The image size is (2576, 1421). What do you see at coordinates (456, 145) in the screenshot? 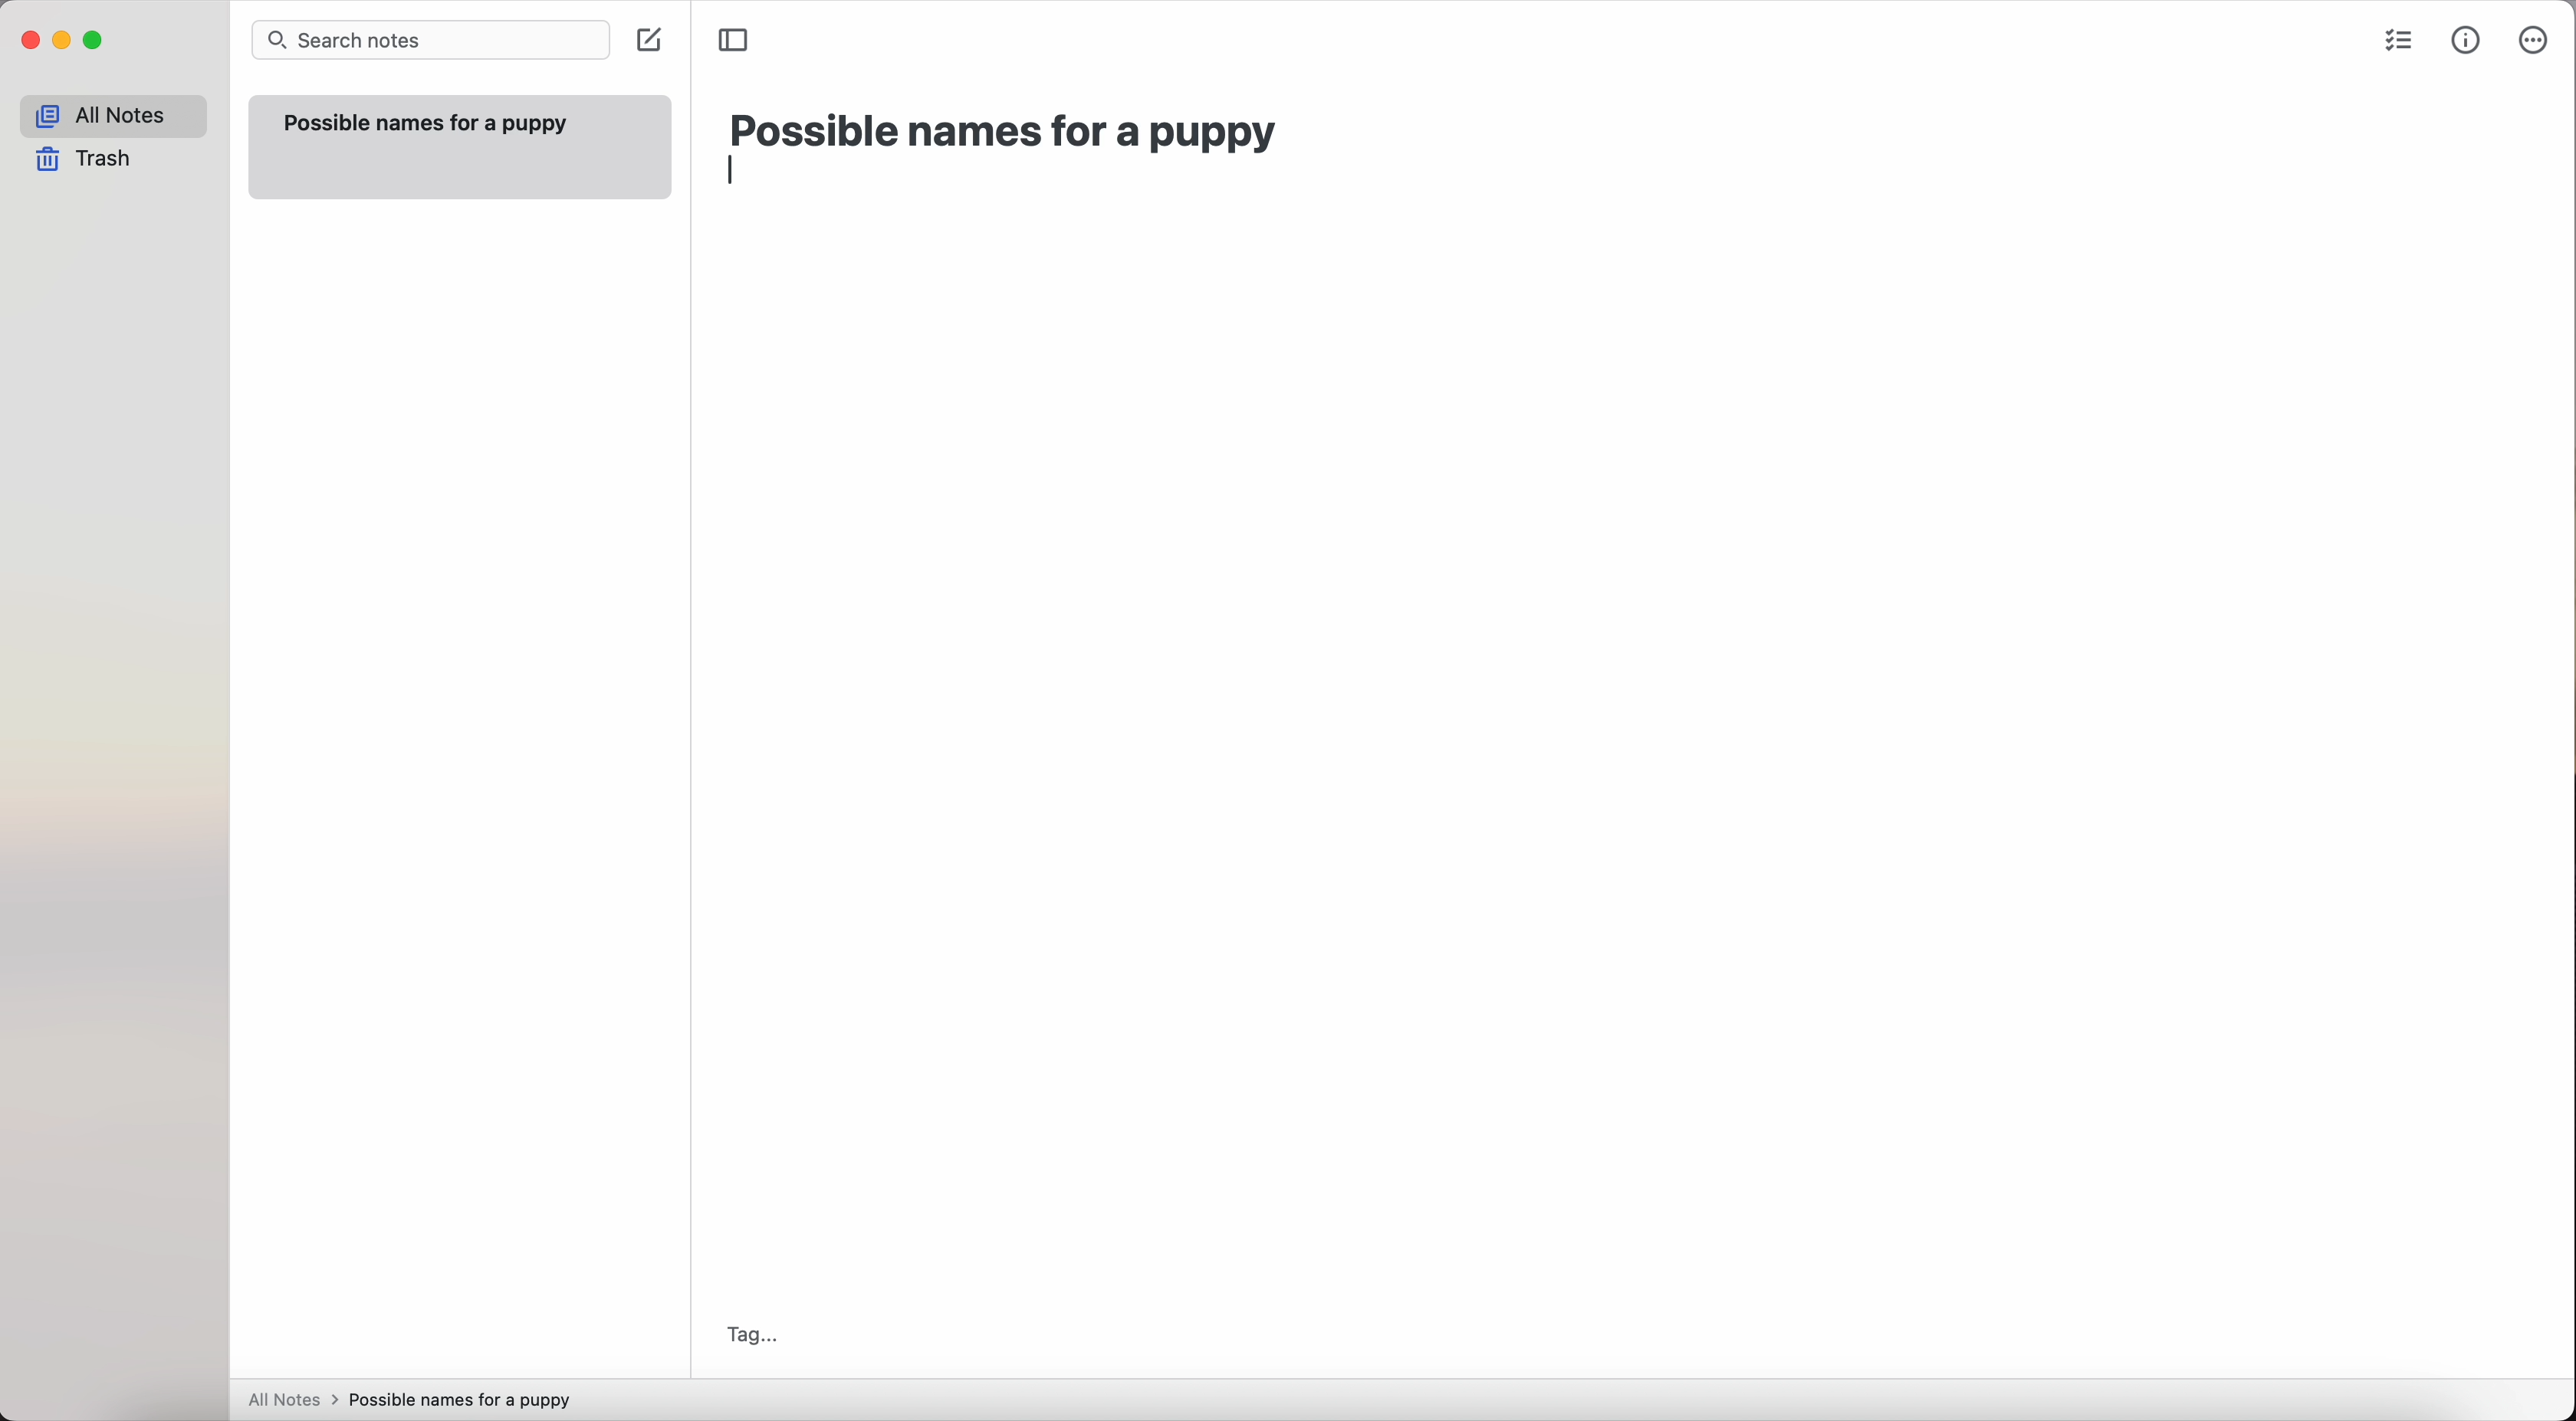
I see `possible names for a puppy note` at bounding box center [456, 145].